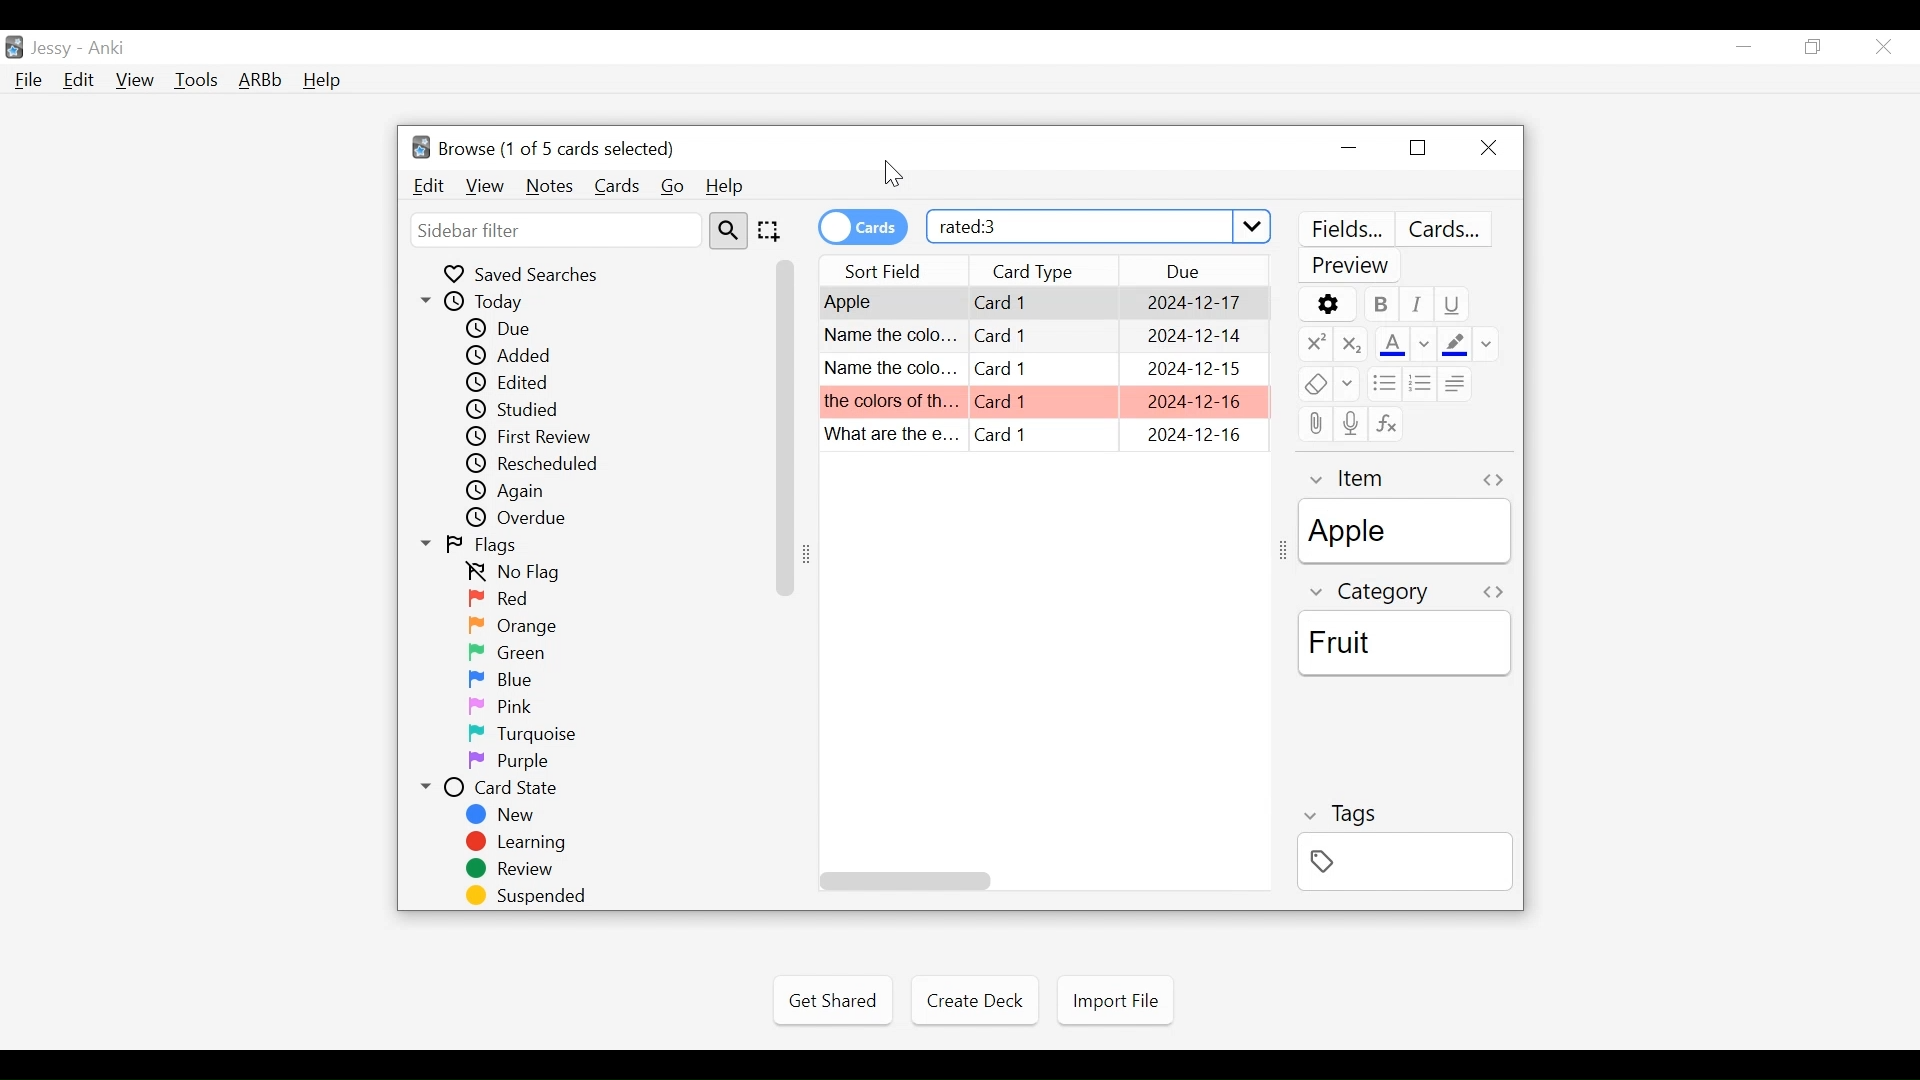 The height and width of the screenshot is (1080, 1920). What do you see at coordinates (1408, 643) in the screenshot?
I see `Category Field` at bounding box center [1408, 643].